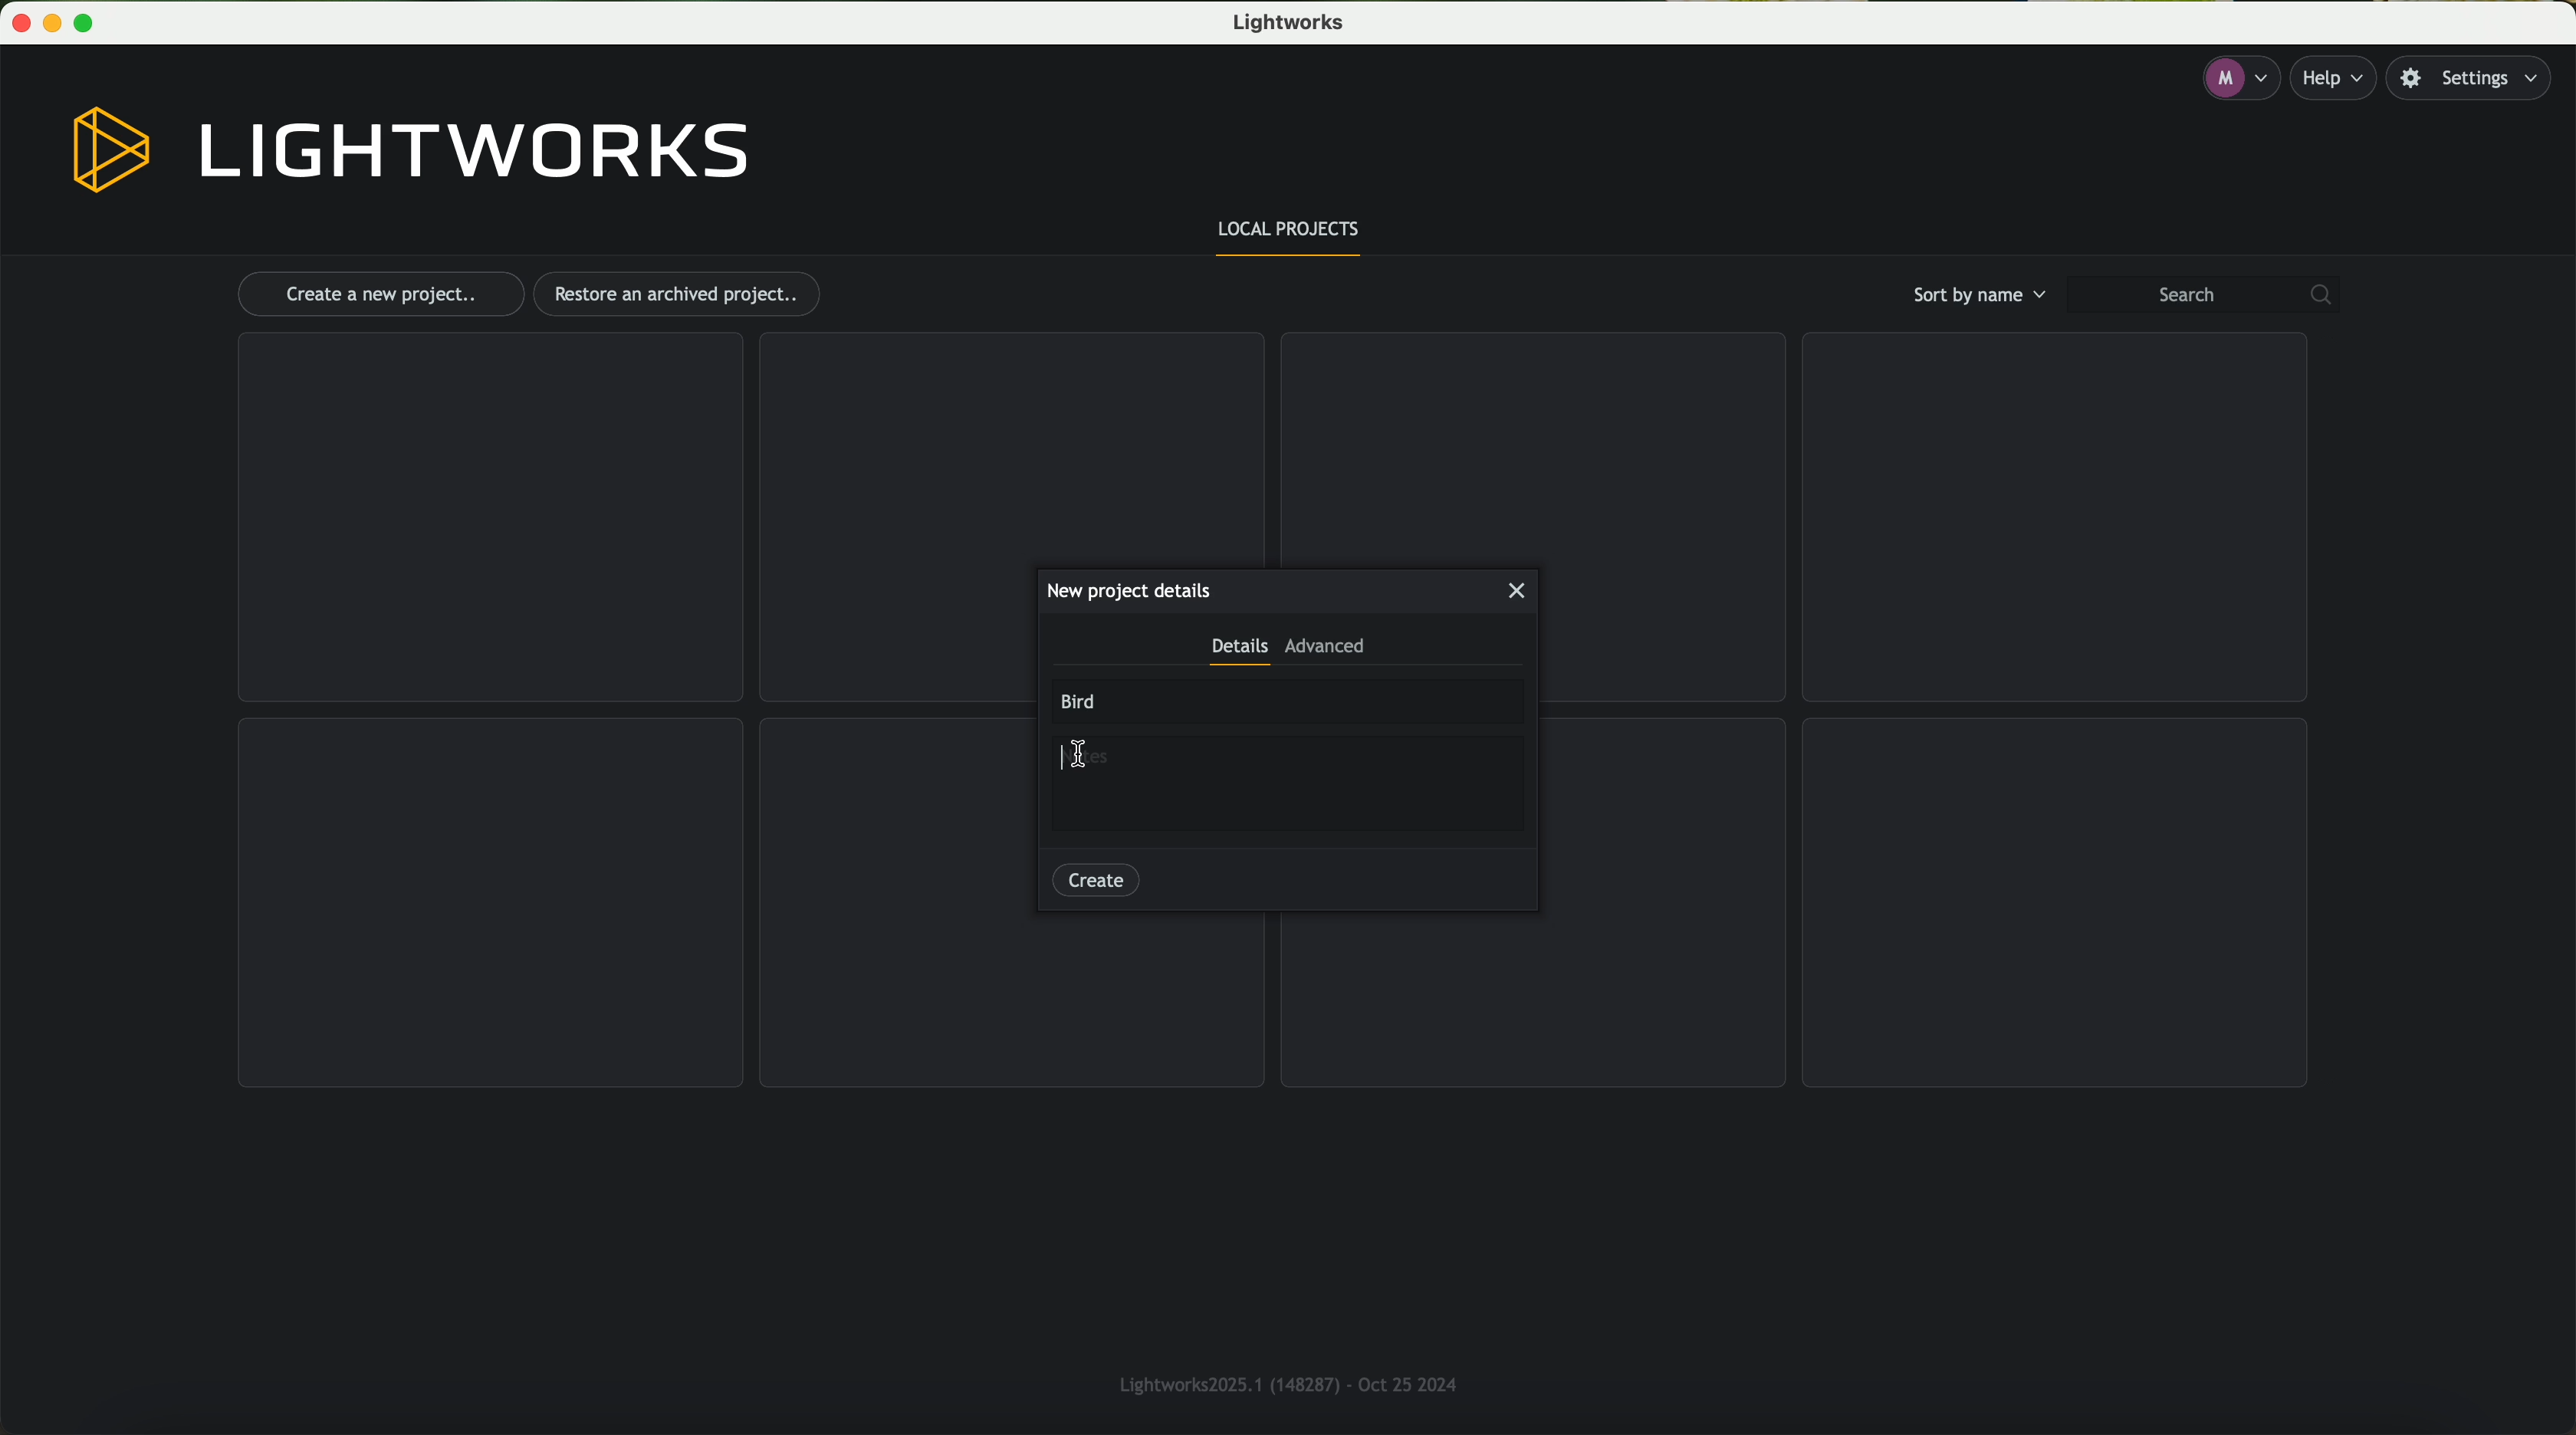  What do you see at coordinates (1294, 24) in the screenshot?
I see `Lightworks` at bounding box center [1294, 24].